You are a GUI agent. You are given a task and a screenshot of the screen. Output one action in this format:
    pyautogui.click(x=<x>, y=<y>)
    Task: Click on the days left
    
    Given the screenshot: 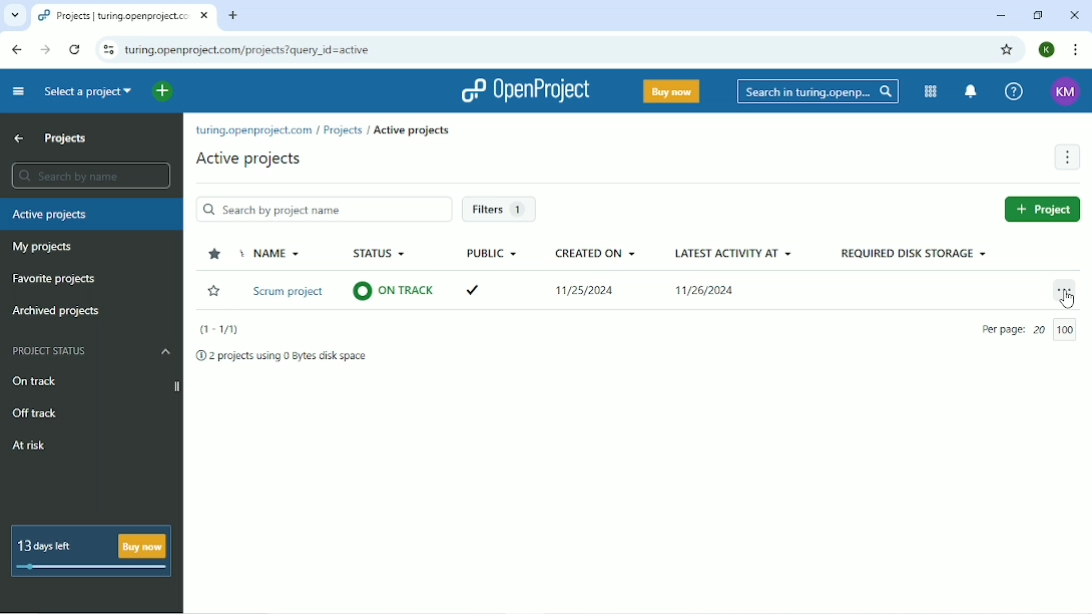 What is the action you would take?
    pyautogui.click(x=89, y=568)
    